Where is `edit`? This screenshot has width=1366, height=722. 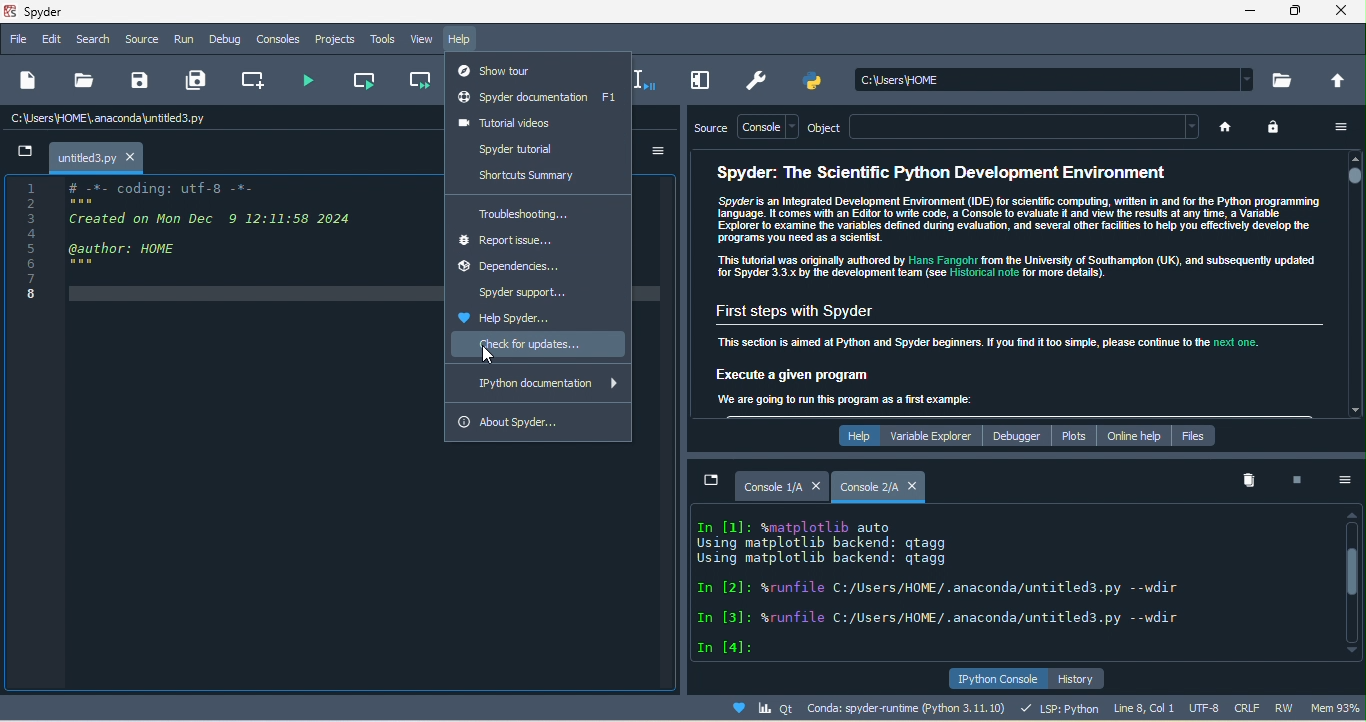 edit is located at coordinates (48, 39).